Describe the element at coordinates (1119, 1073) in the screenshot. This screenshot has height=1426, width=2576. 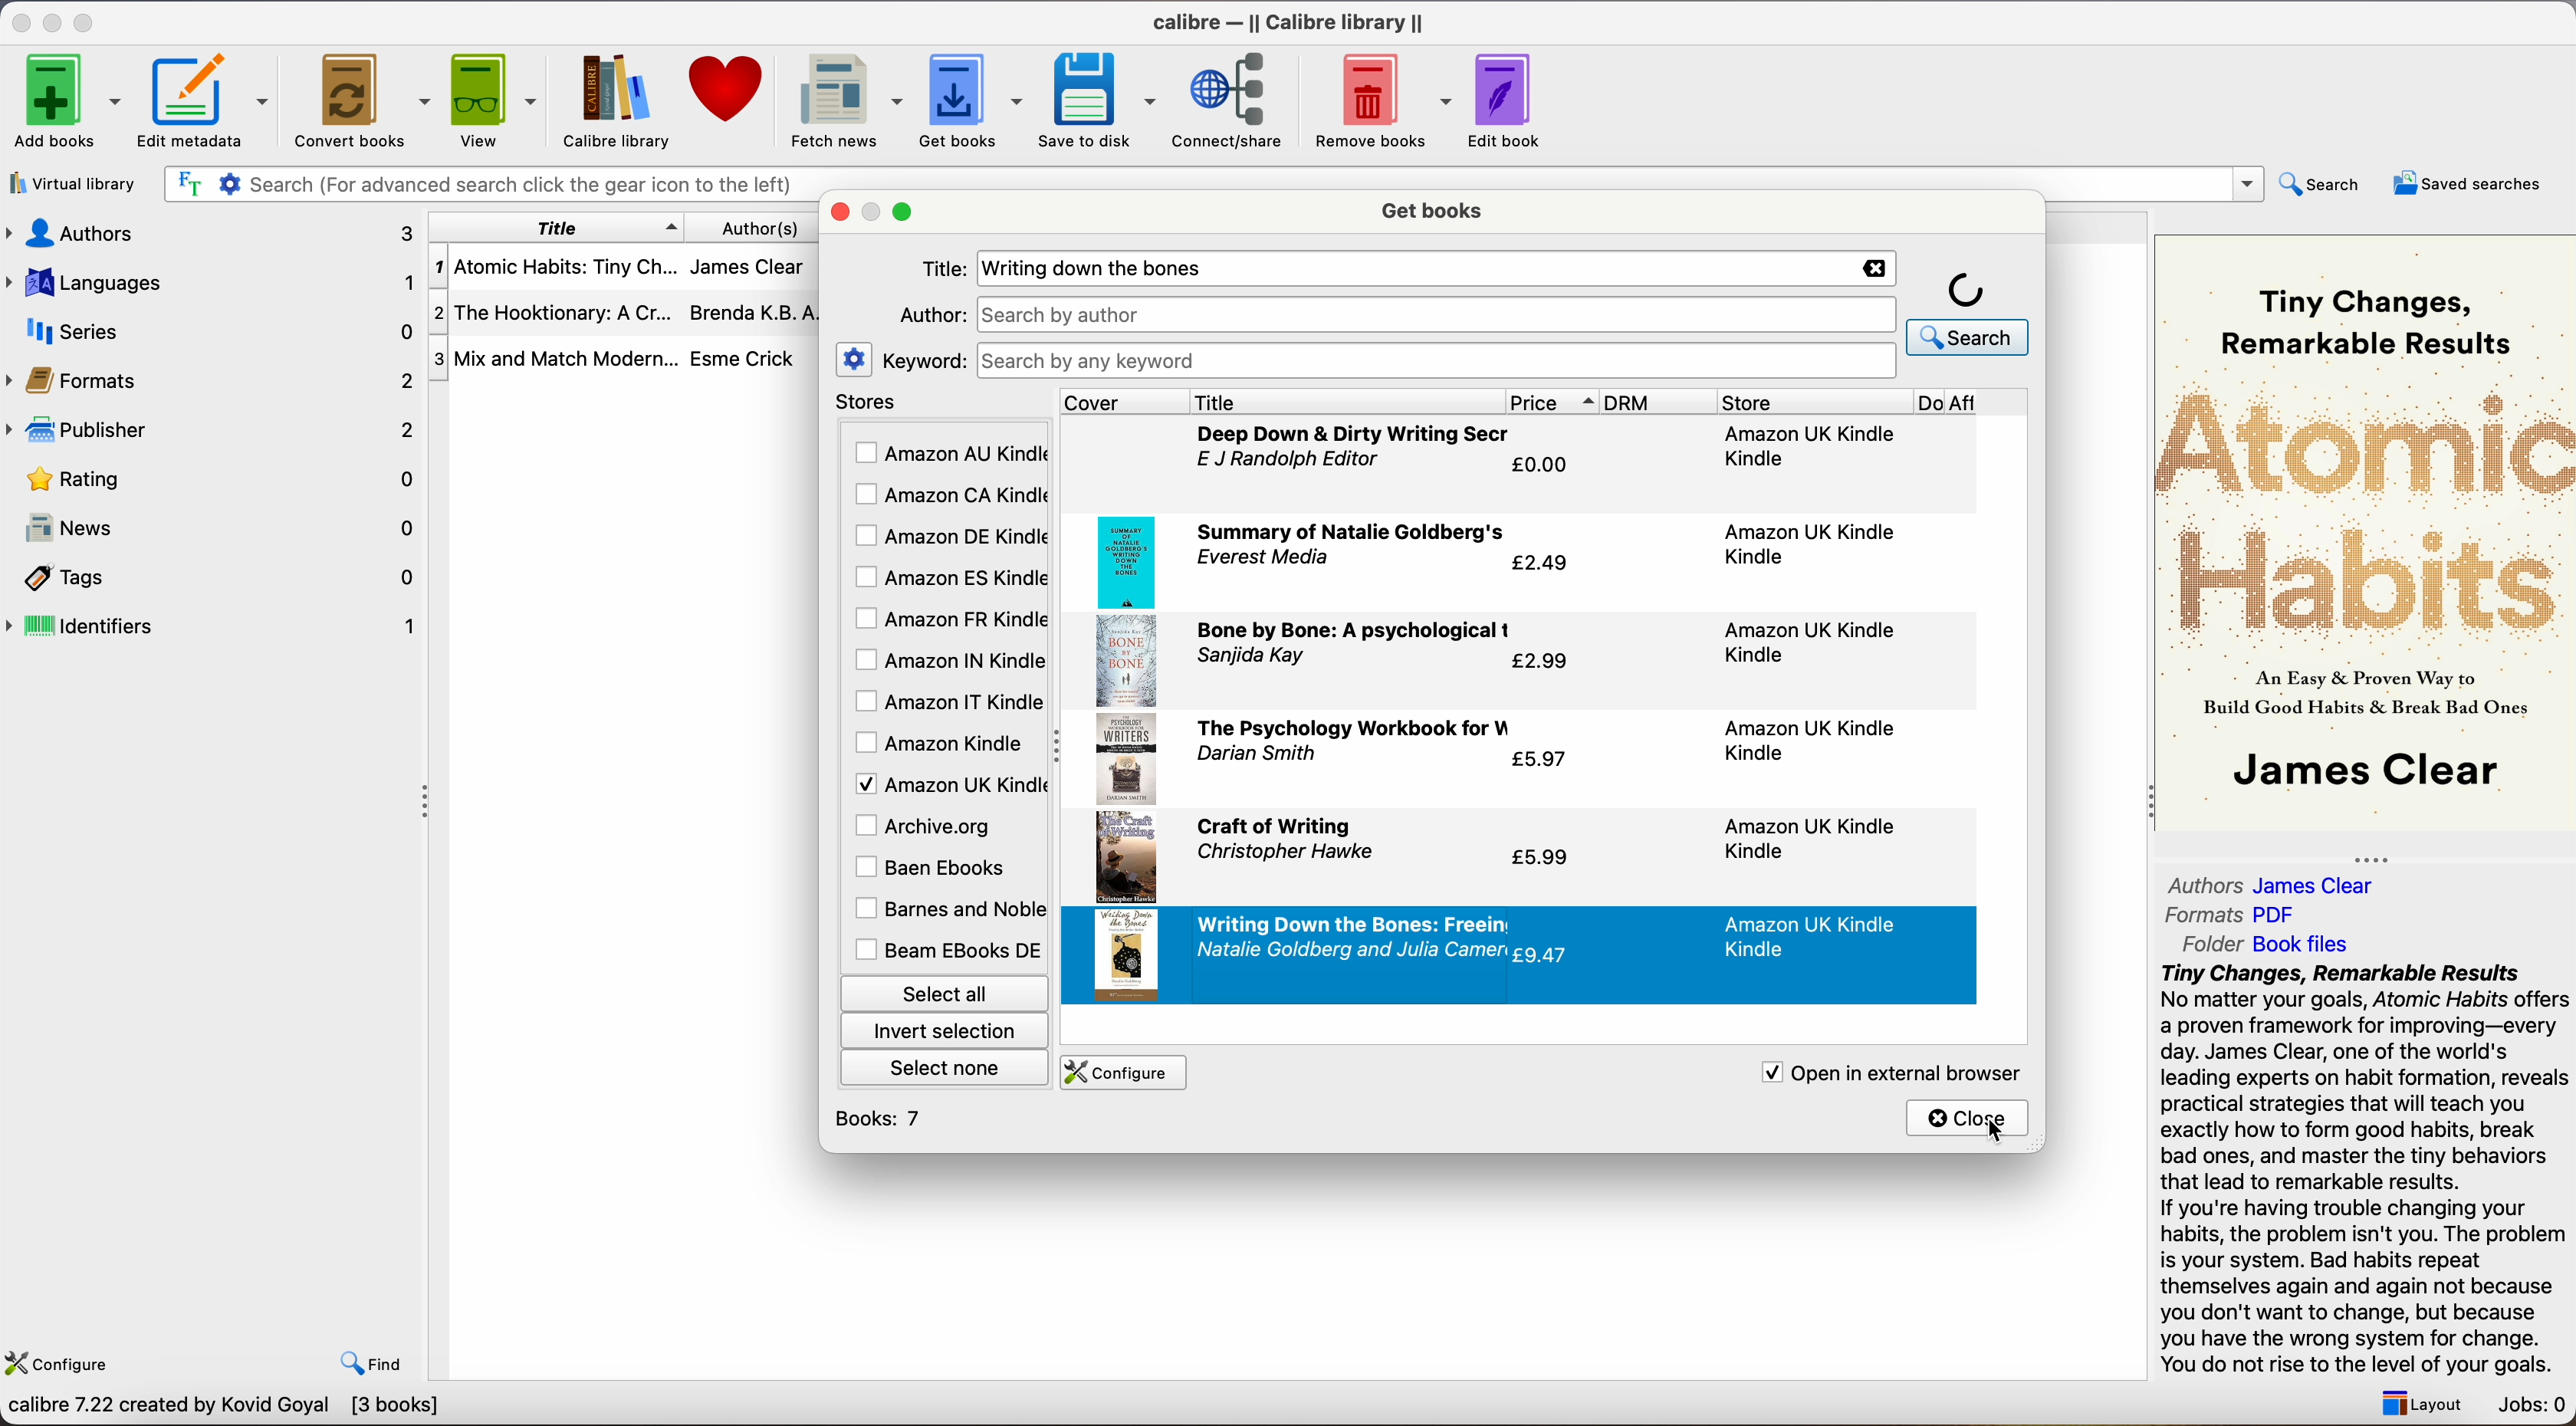
I see `configure` at that location.